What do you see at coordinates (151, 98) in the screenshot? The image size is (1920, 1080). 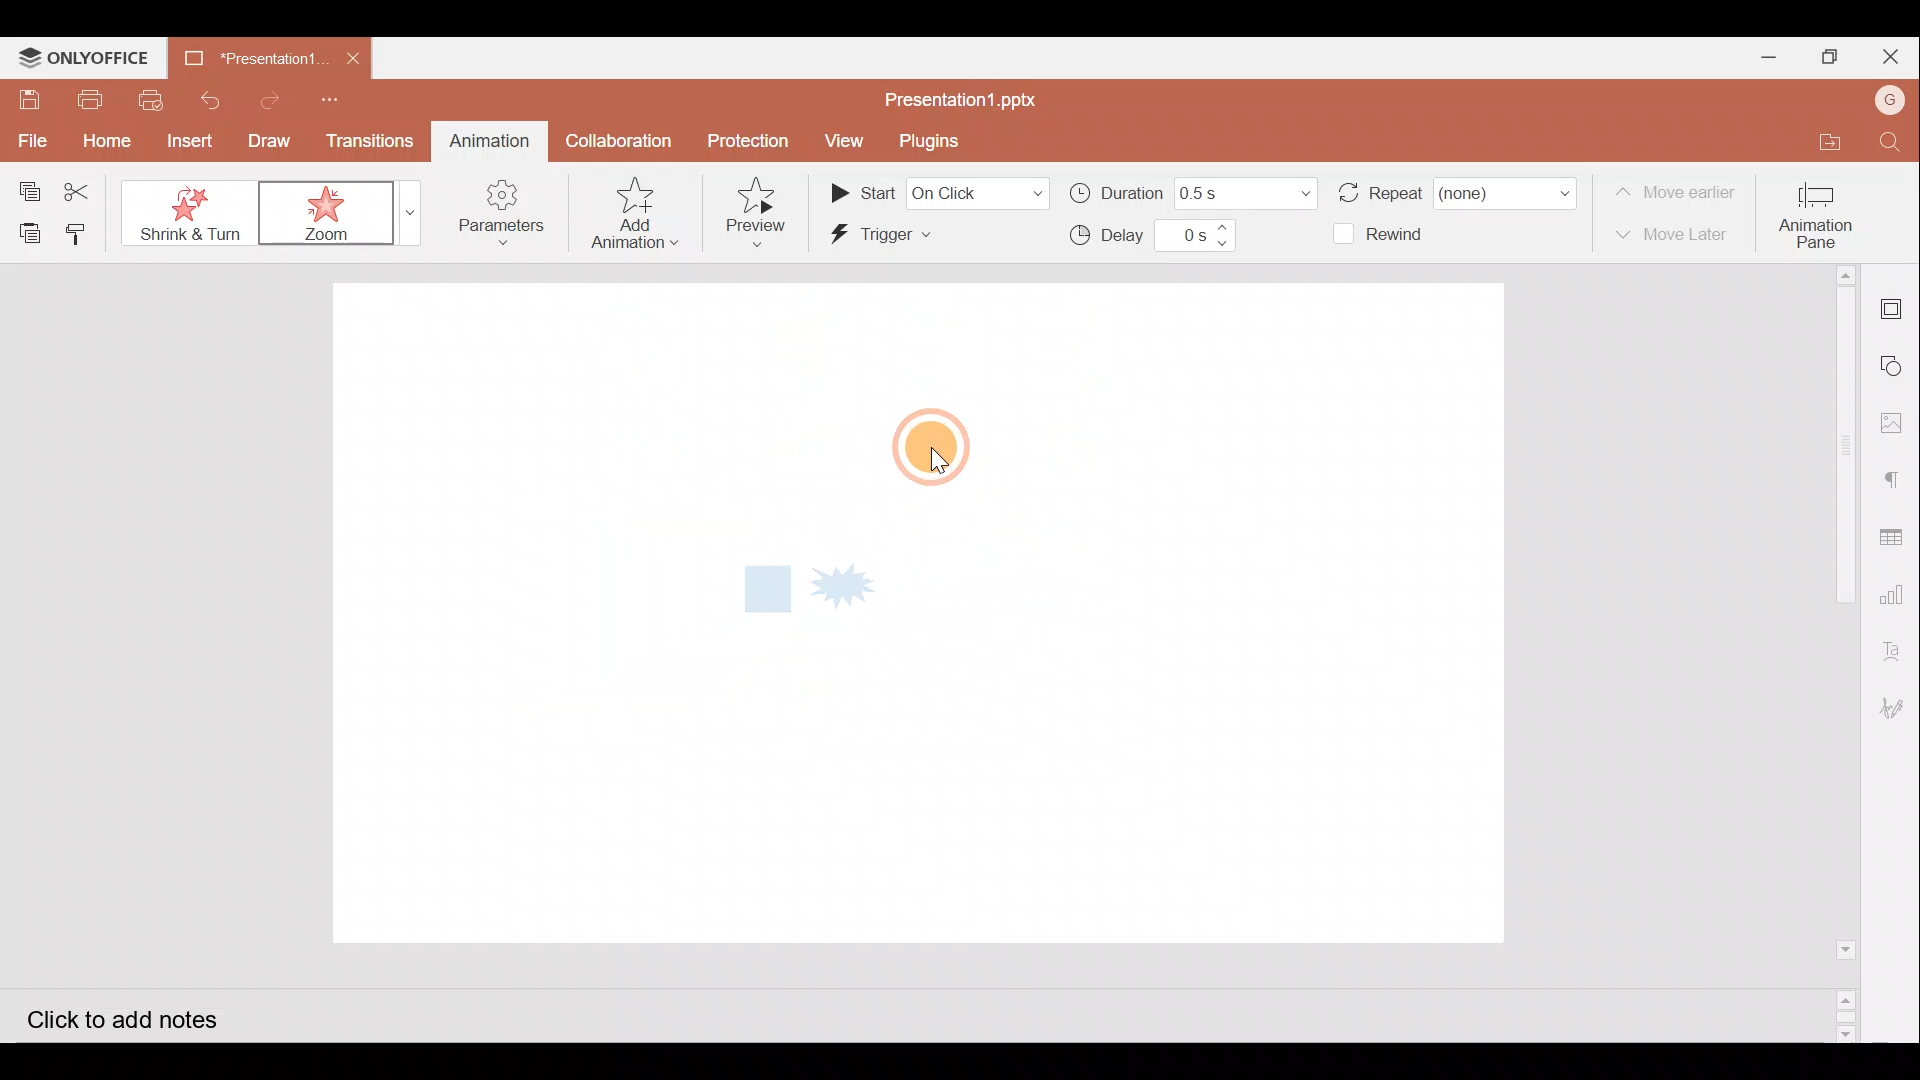 I see `Quick print` at bounding box center [151, 98].